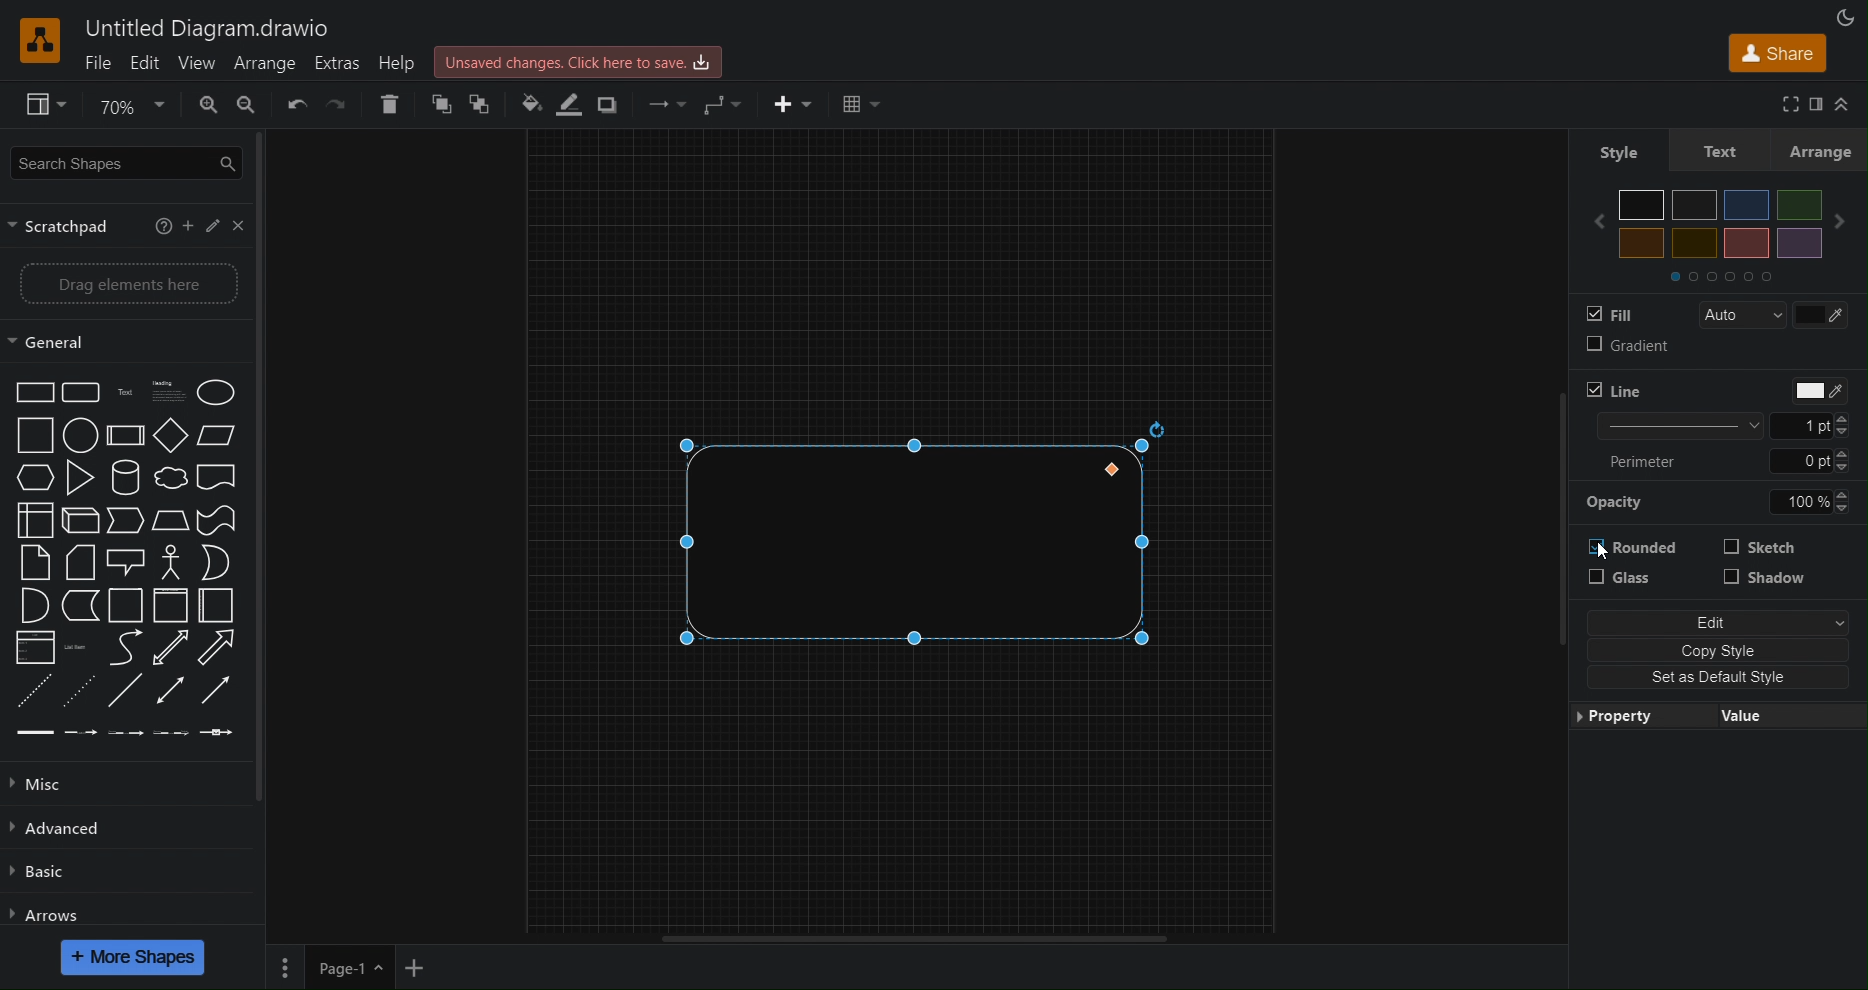 This screenshot has width=1868, height=990. Describe the element at coordinates (1602, 552) in the screenshot. I see `Cursor` at that location.